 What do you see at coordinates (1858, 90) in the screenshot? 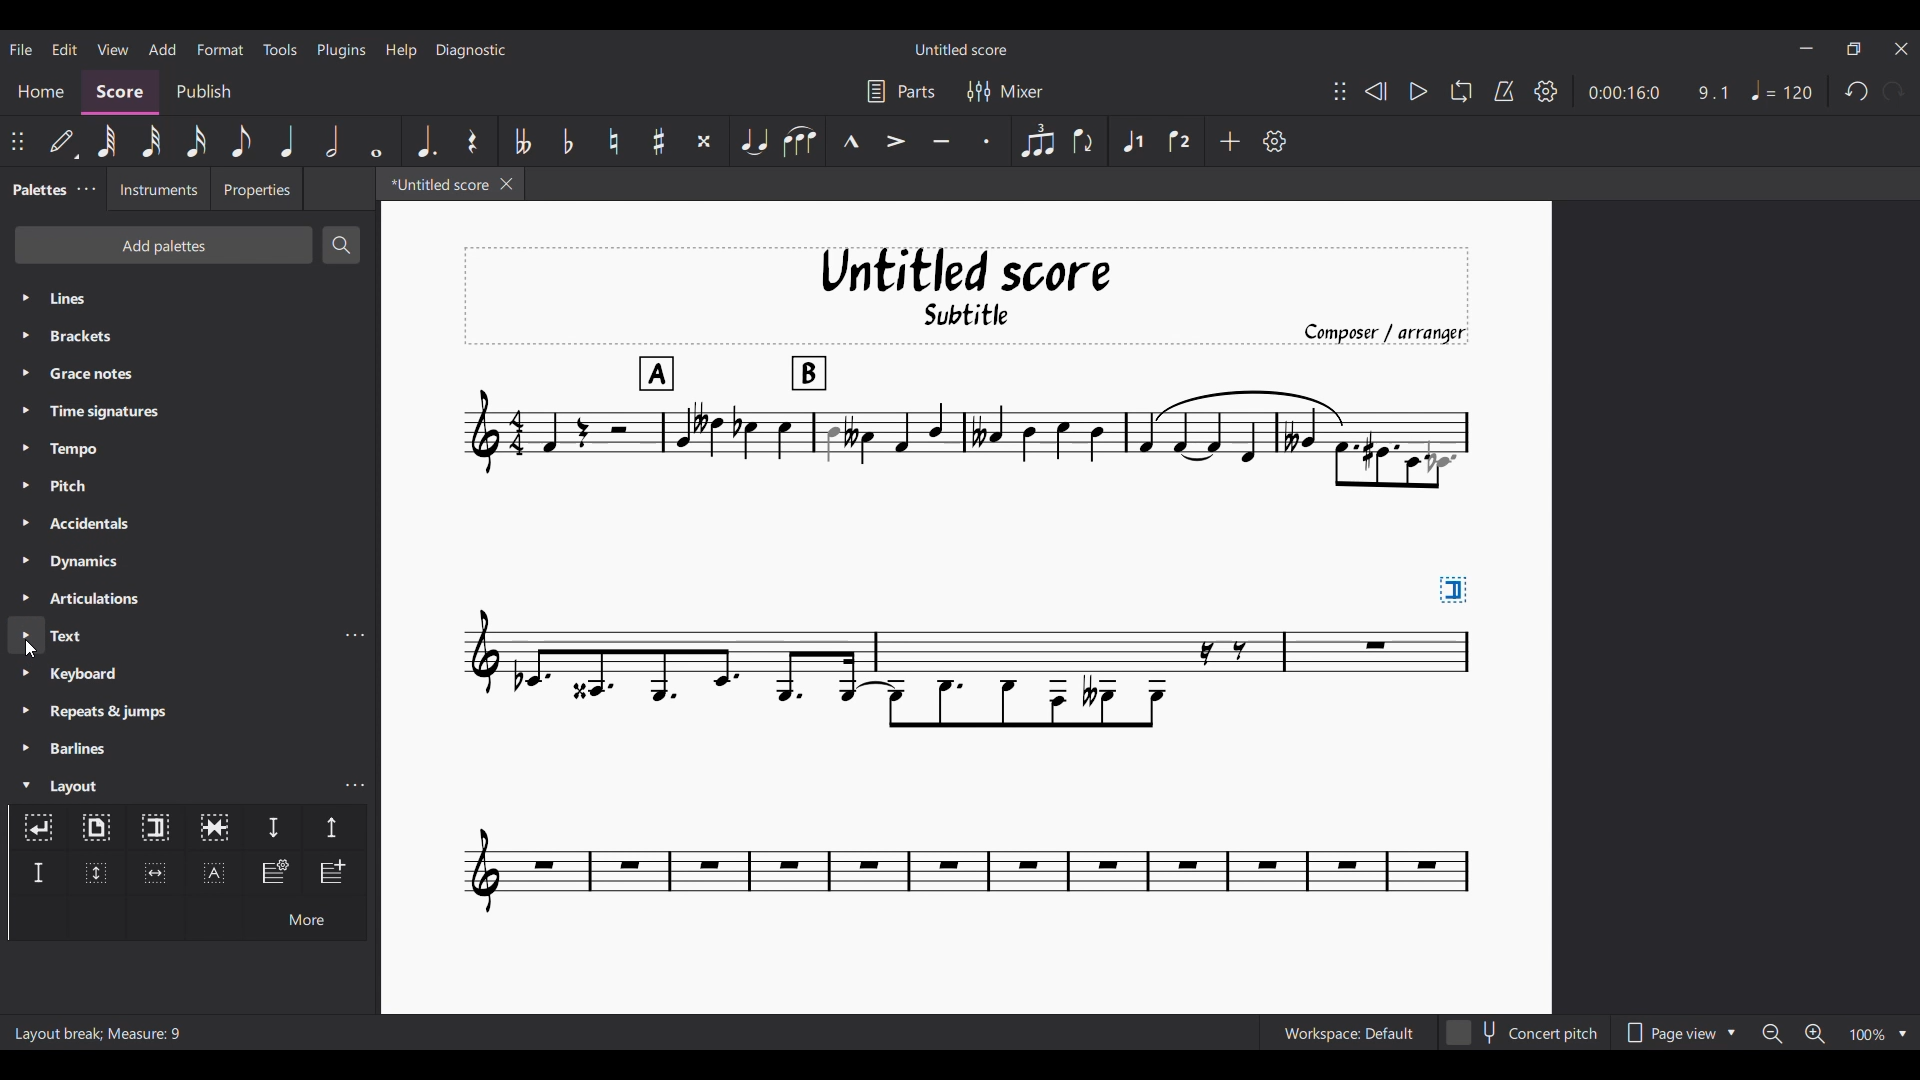
I see `Undo` at bounding box center [1858, 90].